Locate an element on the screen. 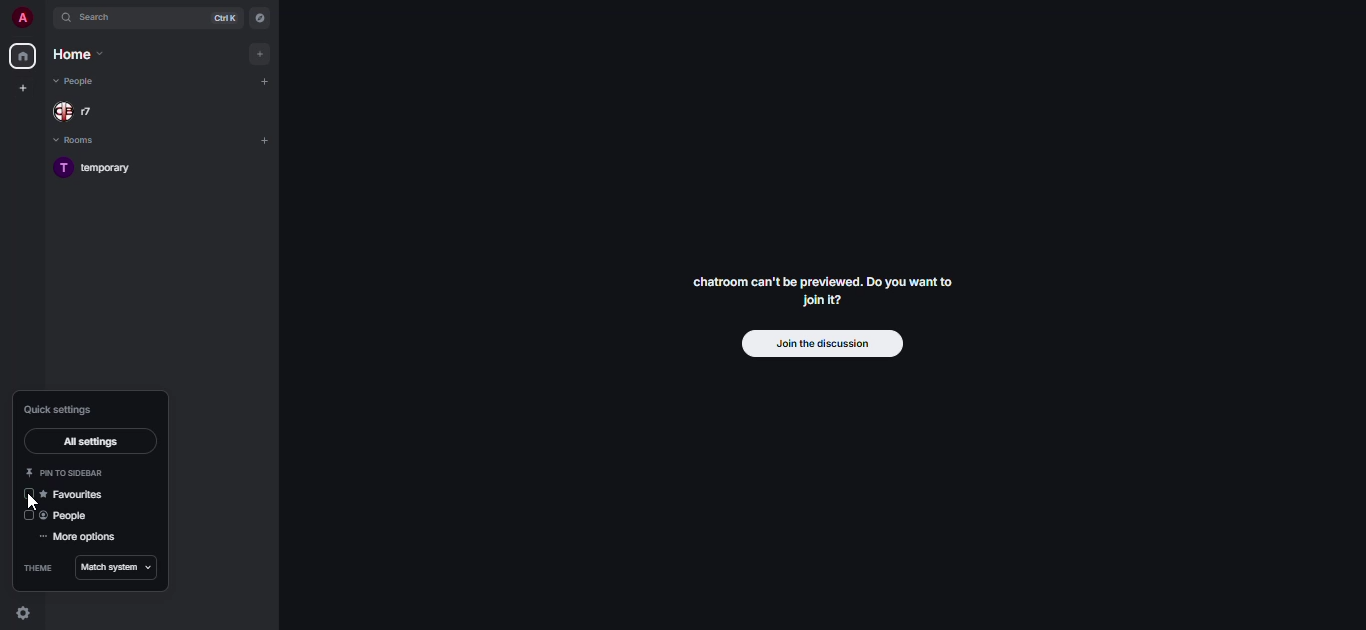 The width and height of the screenshot is (1366, 630). quick settings is located at coordinates (24, 612).